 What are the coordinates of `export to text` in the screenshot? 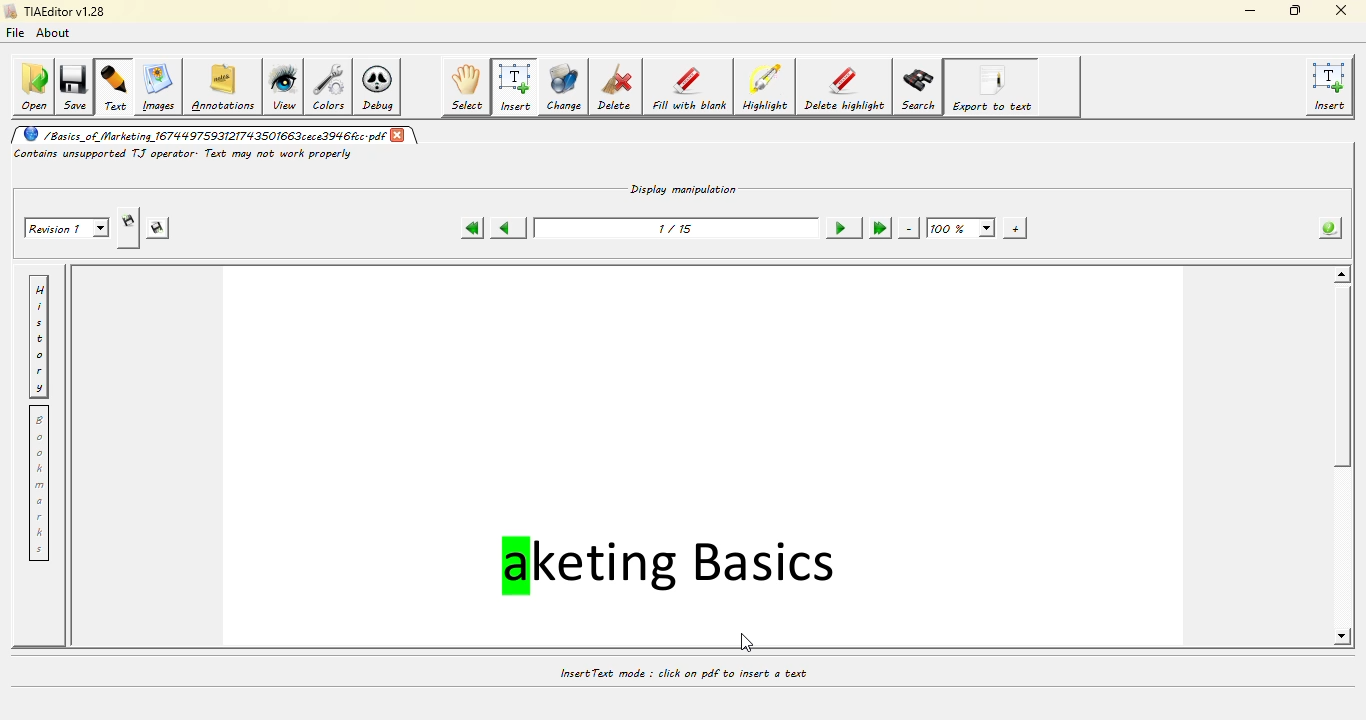 It's located at (994, 87).